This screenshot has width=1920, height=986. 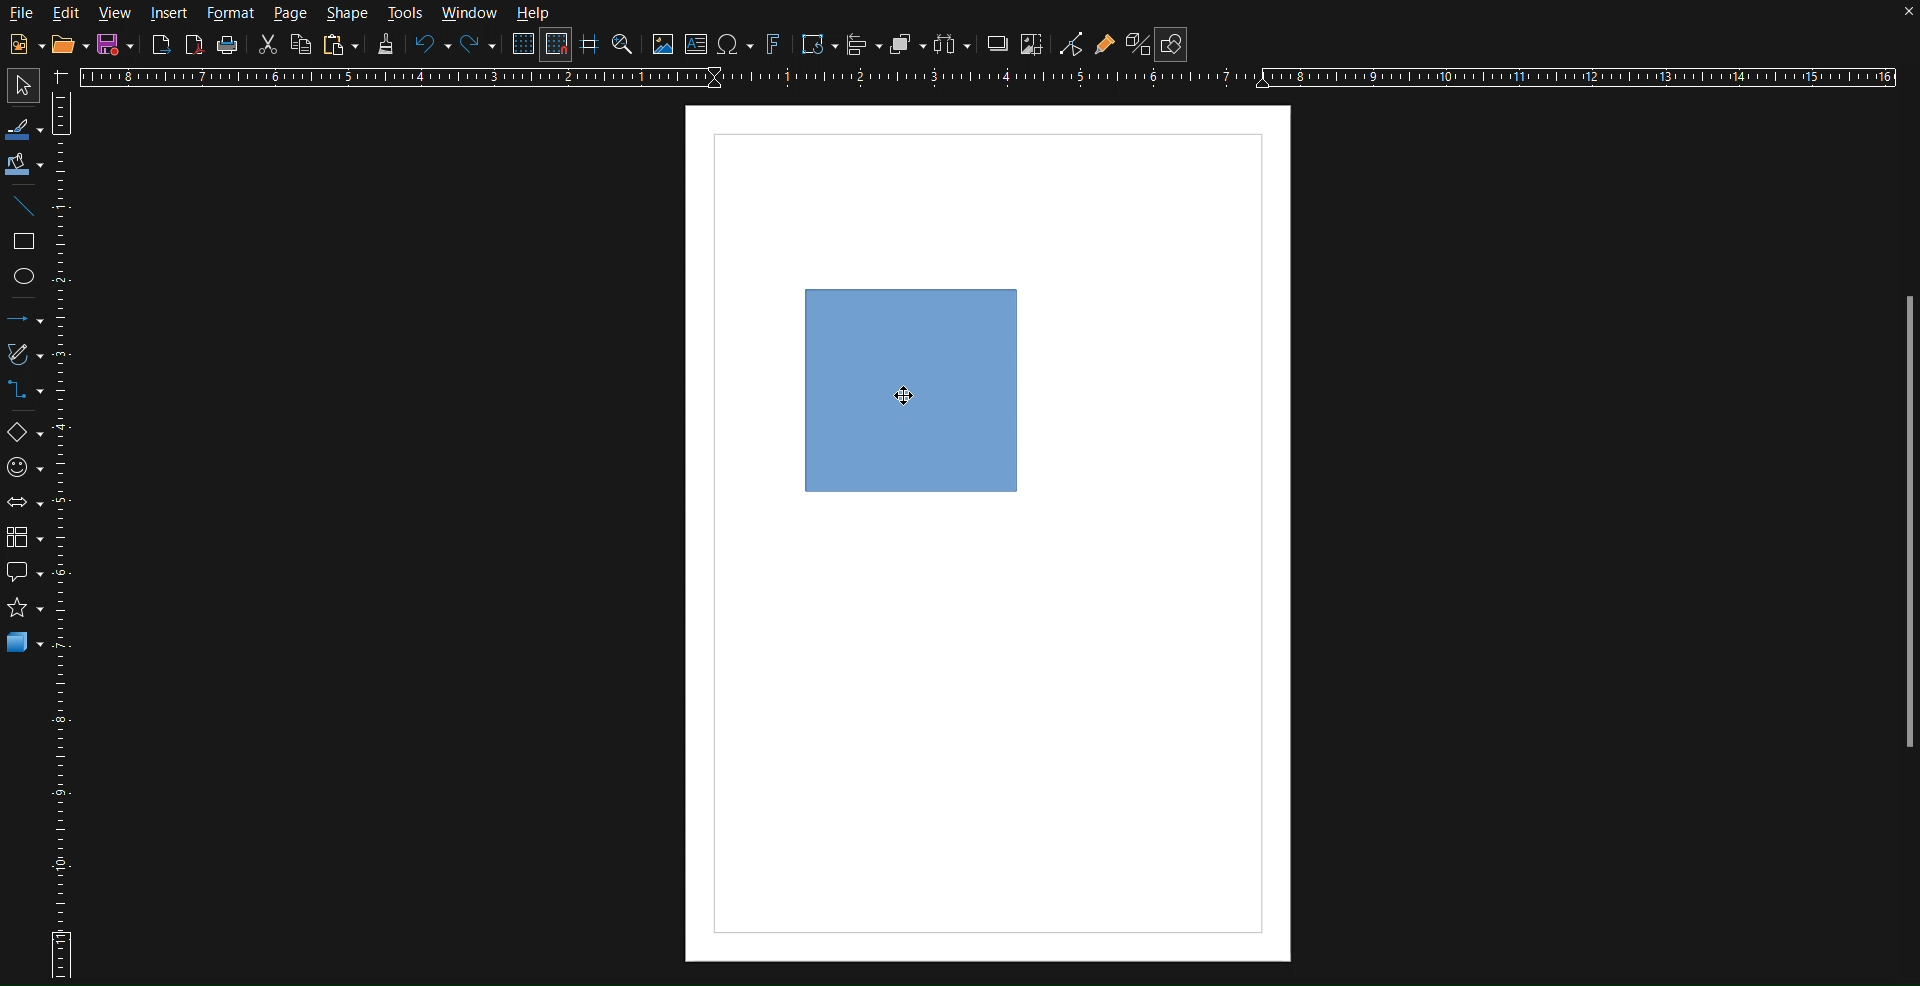 What do you see at coordinates (22, 13) in the screenshot?
I see `File` at bounding box center [22, 13].